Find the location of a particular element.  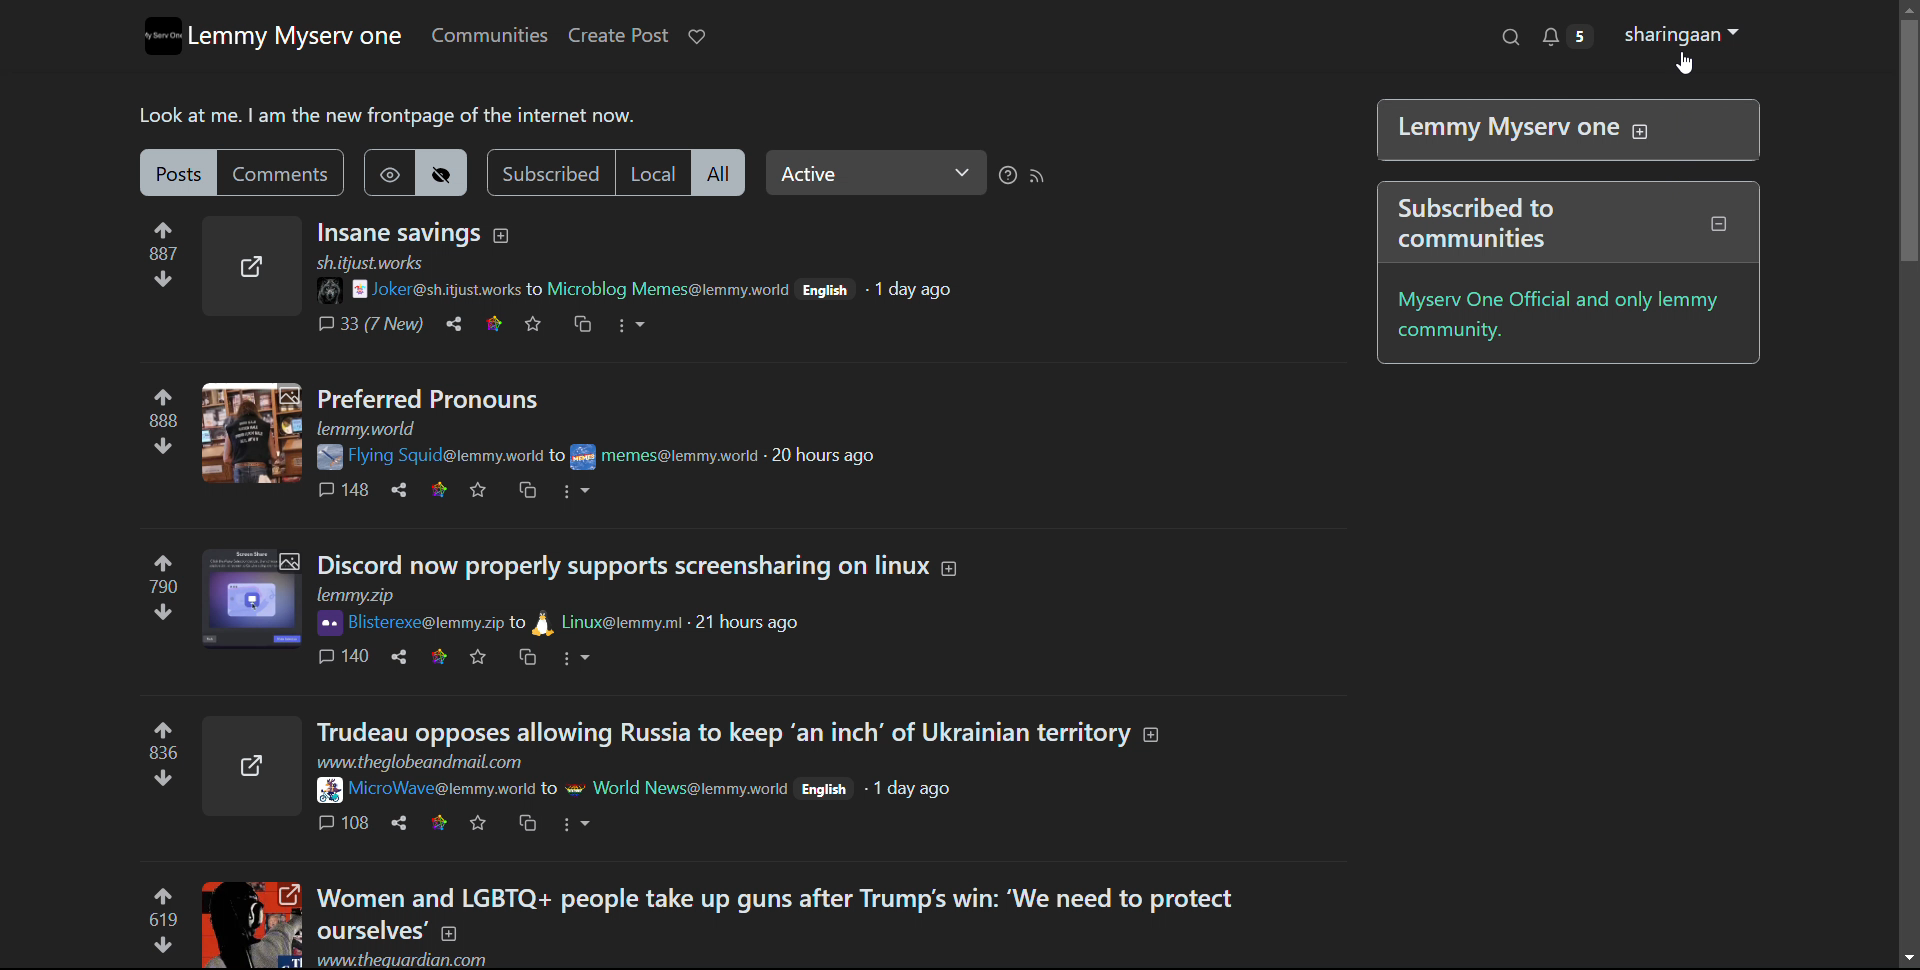

1 day ago is located at coordinates (913, 789).